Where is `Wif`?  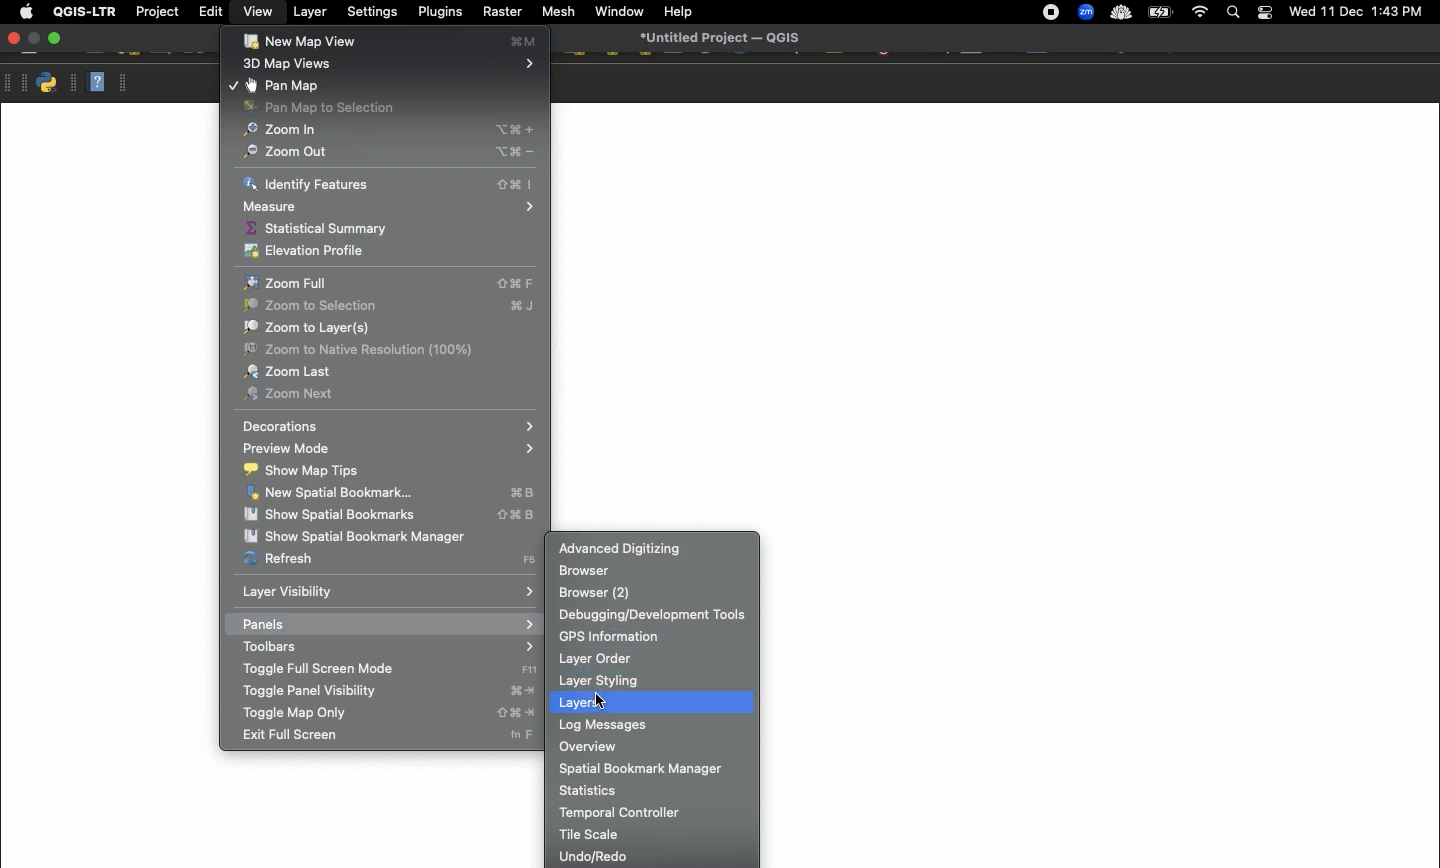 Wif is located at coordinates (1200, 13).